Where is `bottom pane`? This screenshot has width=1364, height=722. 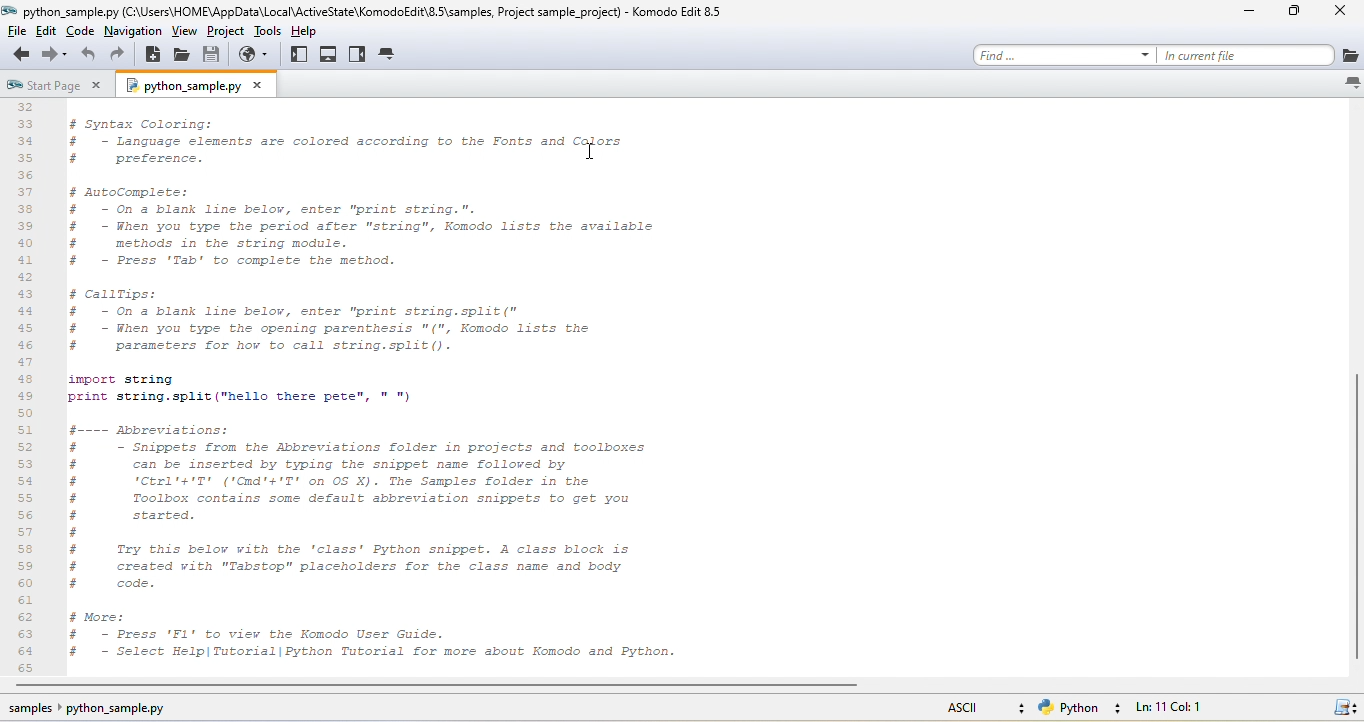 bottom pane is located at coordinates (330, 53).